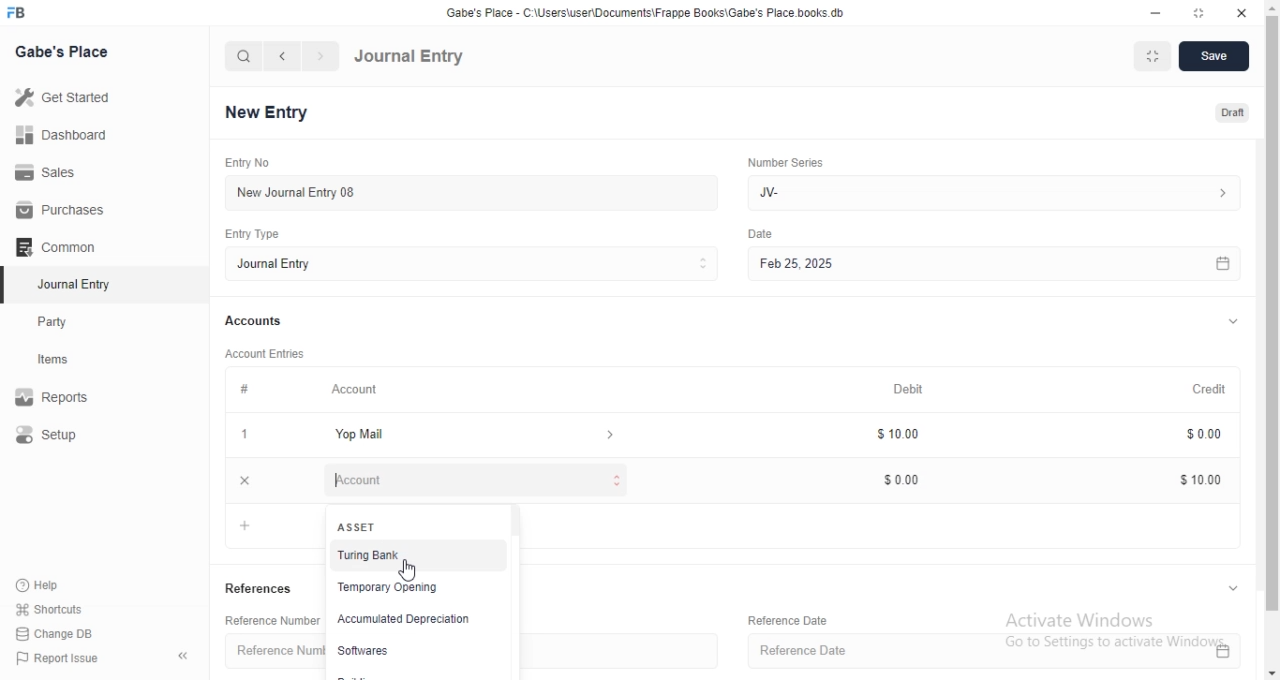  Describe the element at coordinates (61, 138) in the screenshot. I see `Dashboard` at that location.